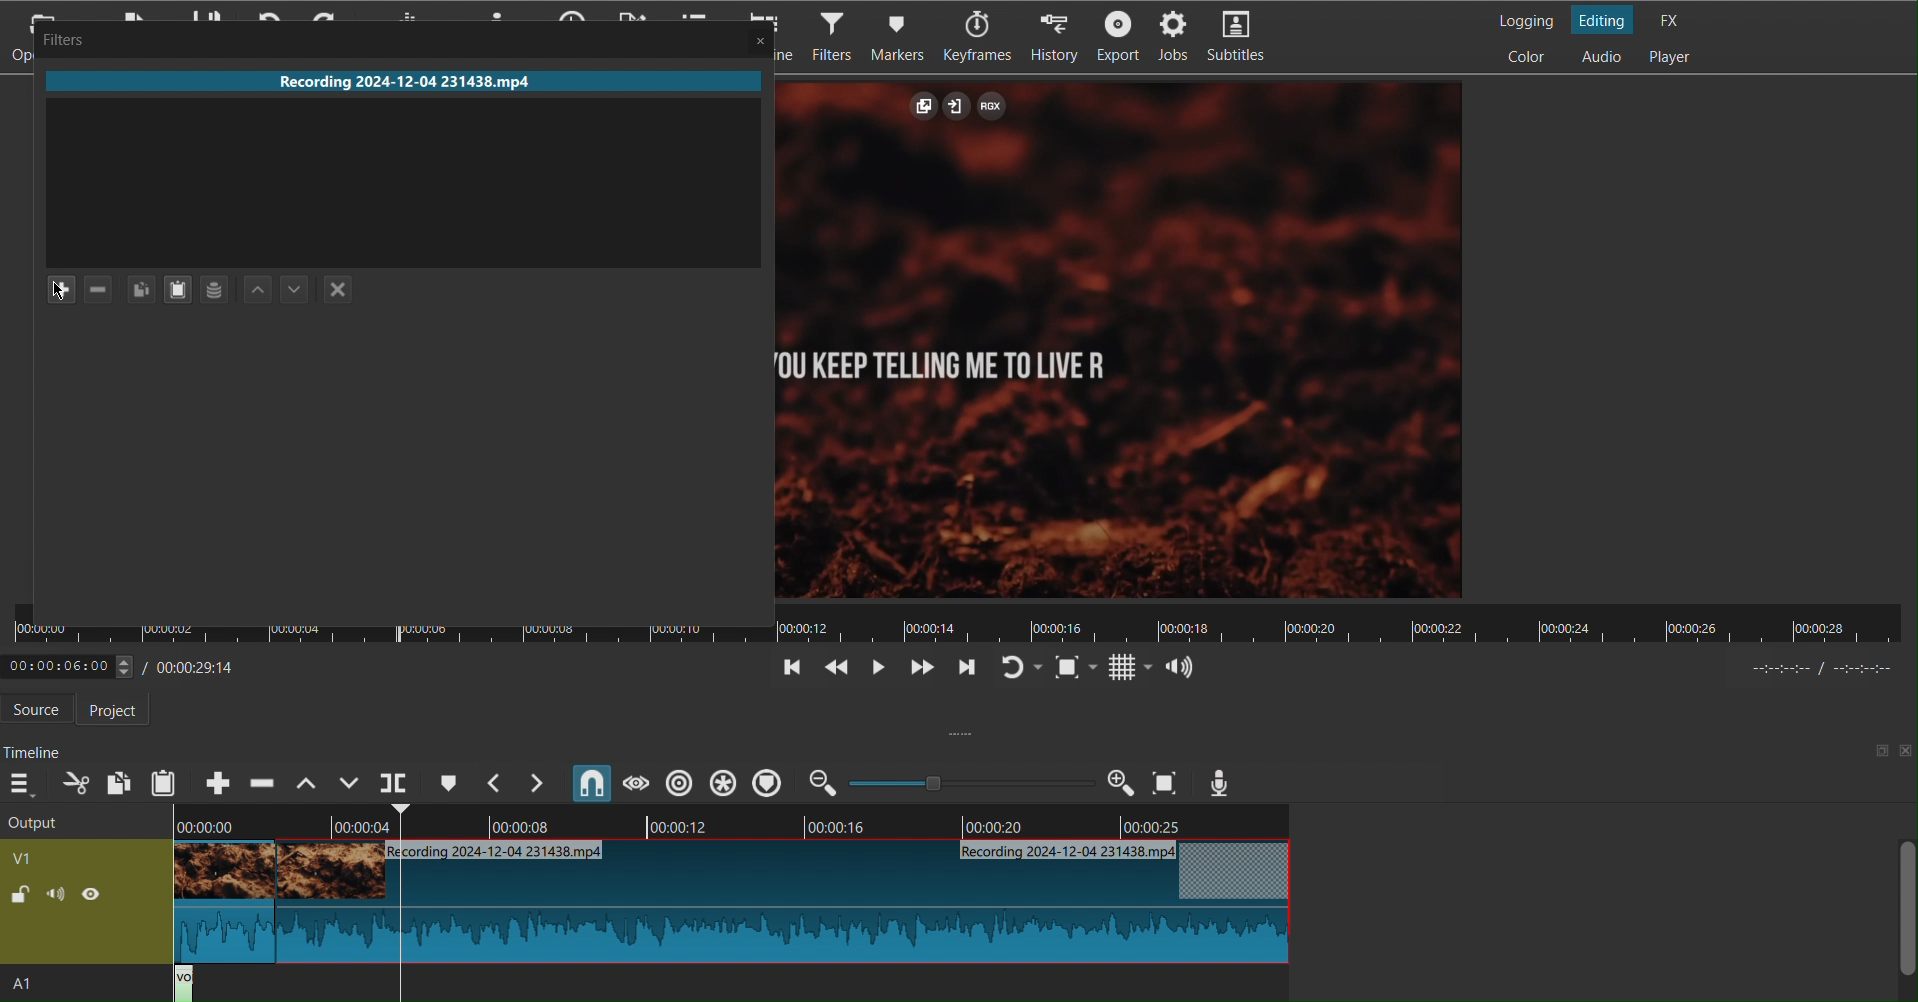 This screenshot has width=1918, height=1002. What do you see at coordinates (634, 783) in the screenshot?
I see `Scrub` at bounding box center [634, 783].